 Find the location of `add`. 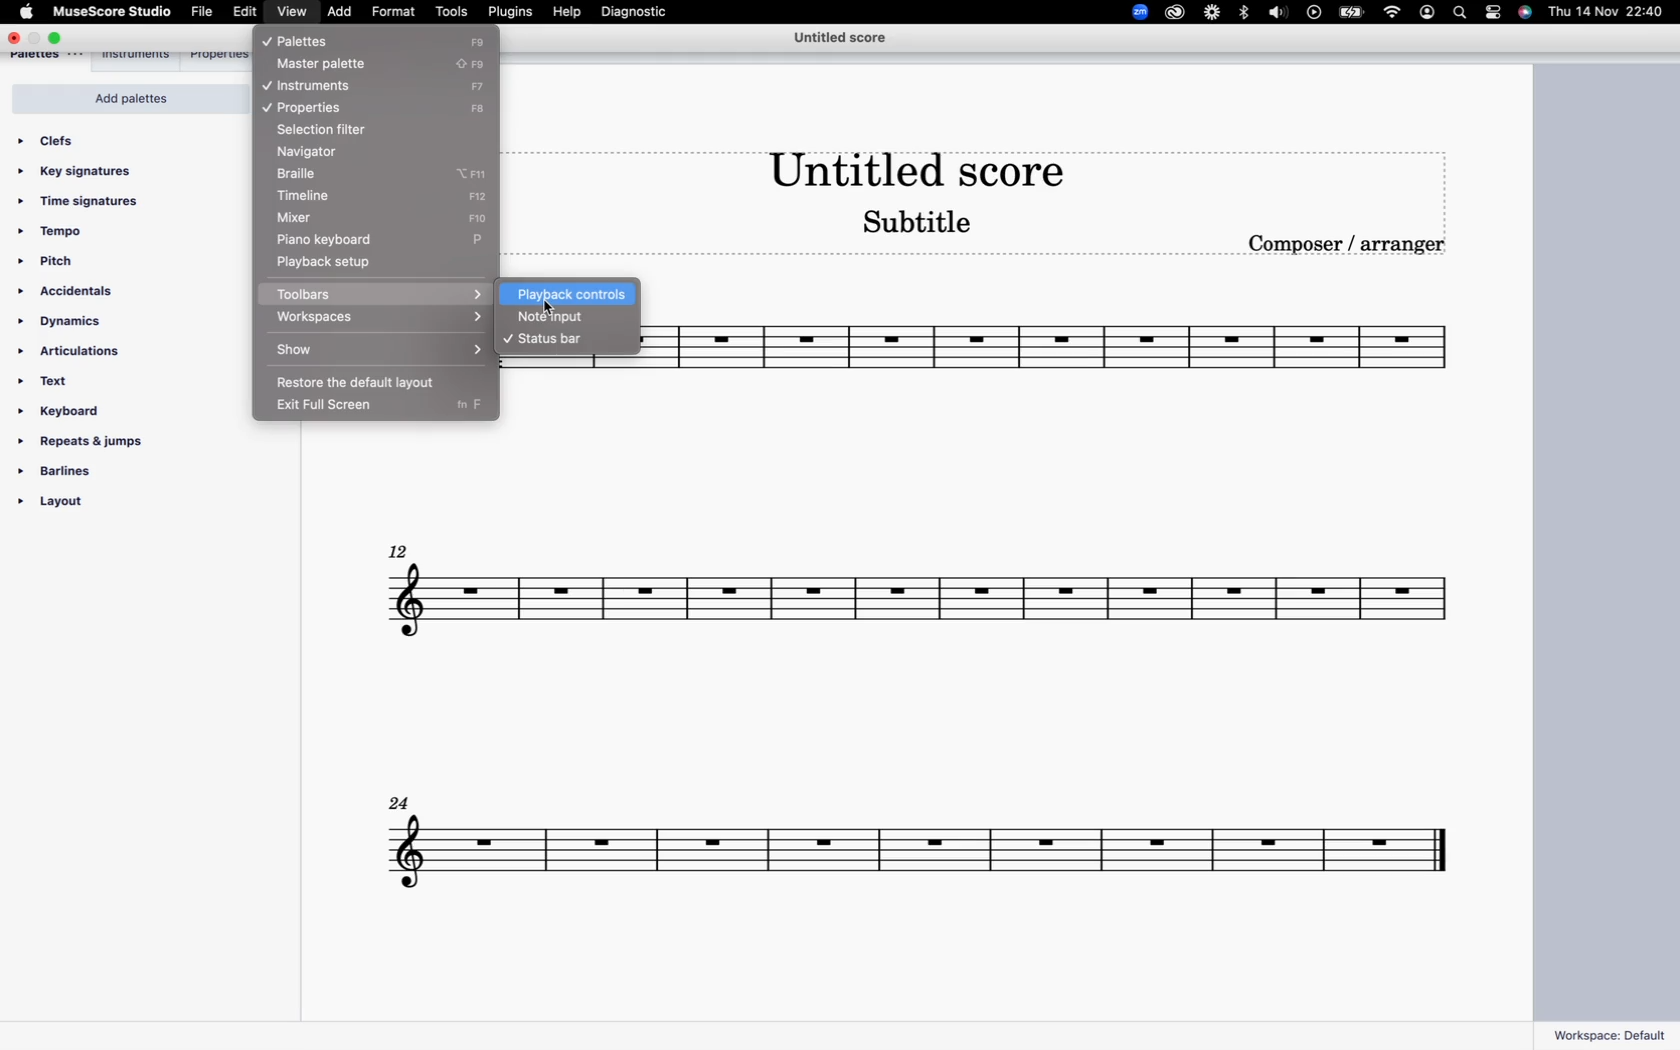

add is located at coordinates (340, 12).